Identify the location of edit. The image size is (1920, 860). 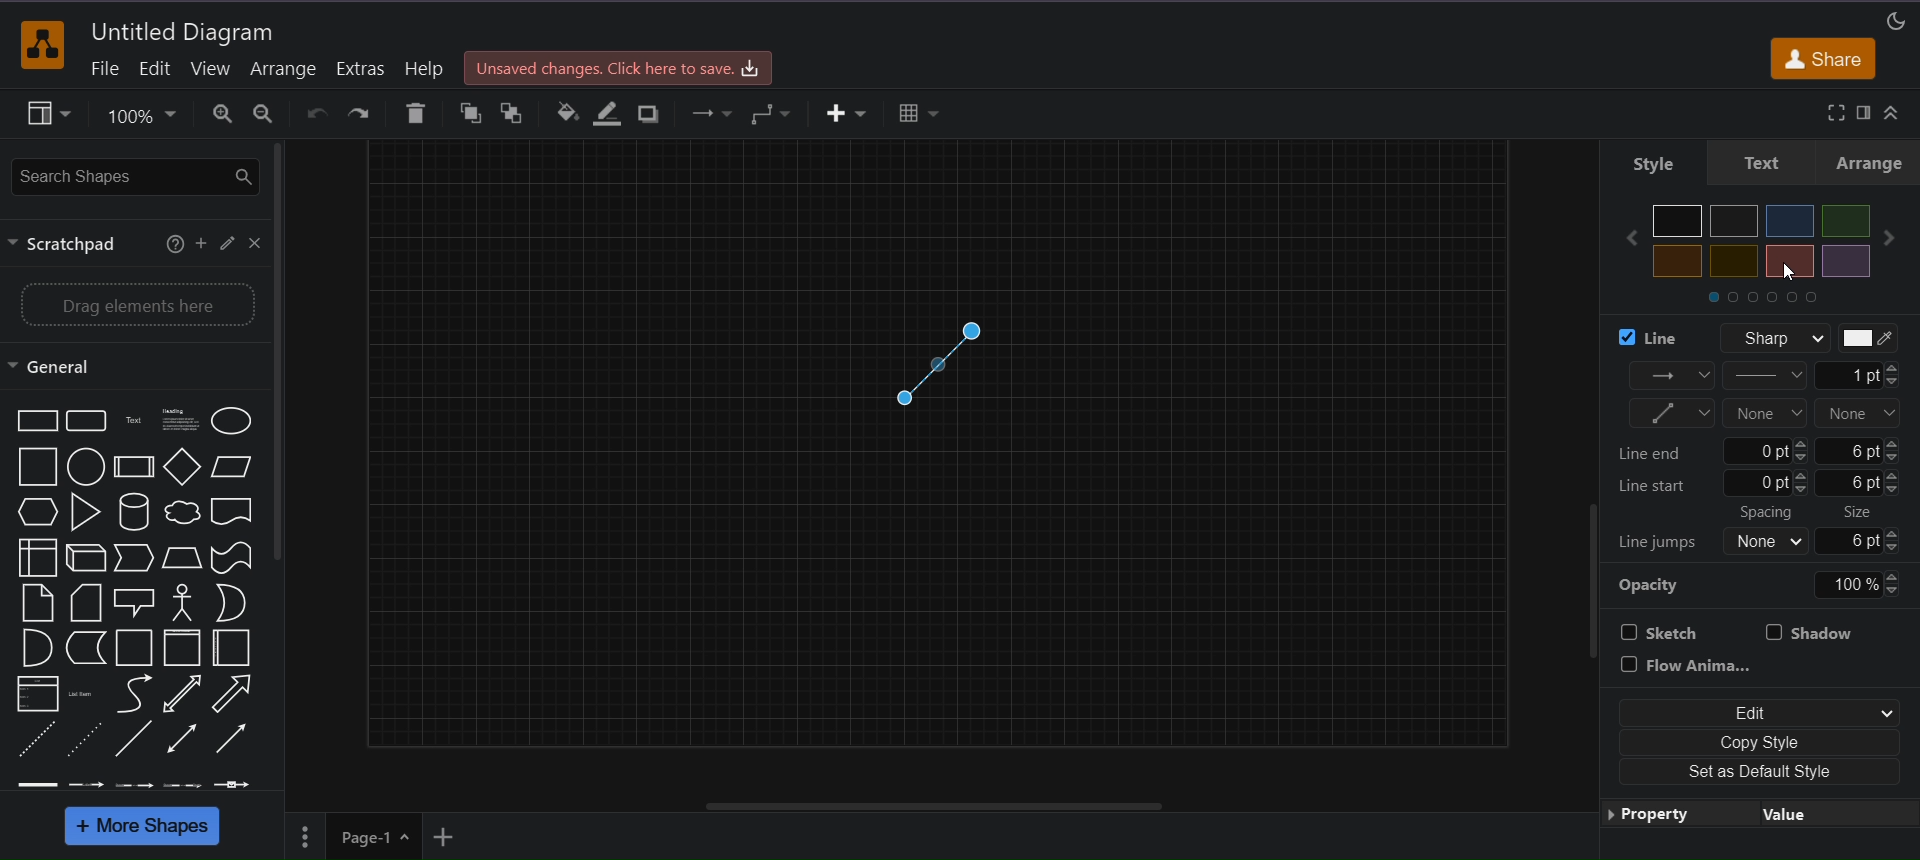
(154, 71).